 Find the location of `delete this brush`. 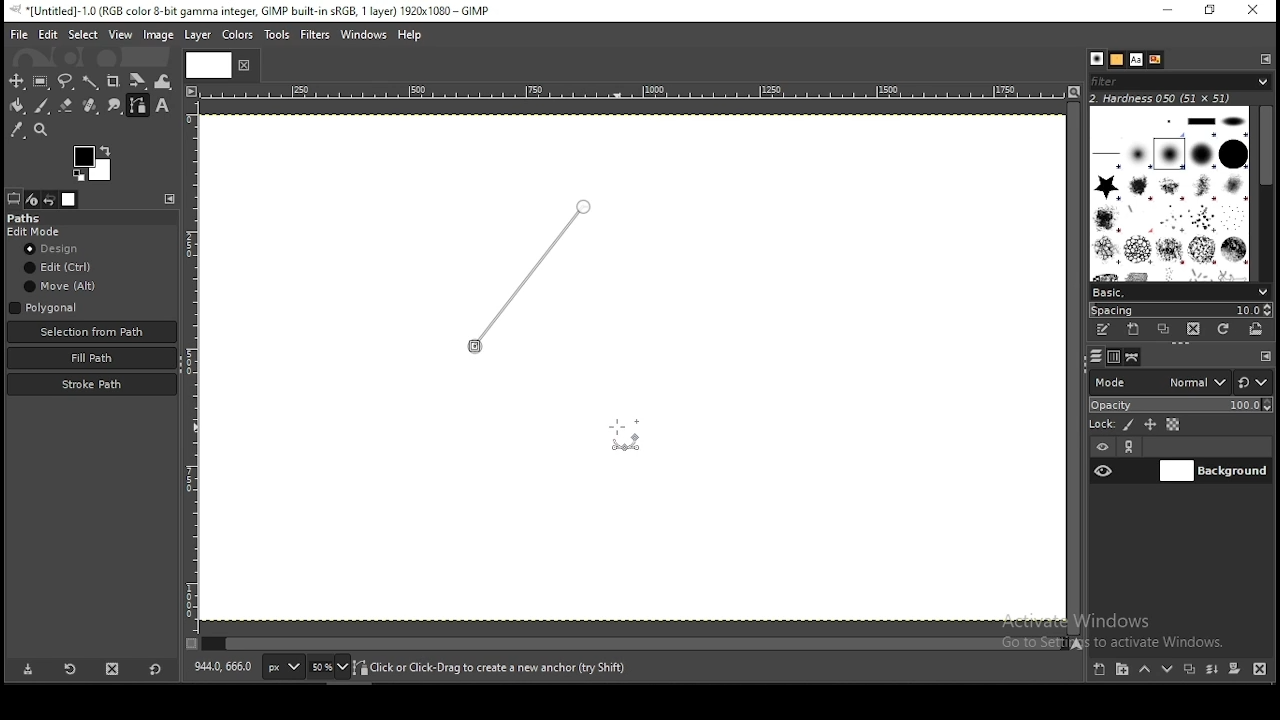

delete this brush is located at coordinates (1194, 329).